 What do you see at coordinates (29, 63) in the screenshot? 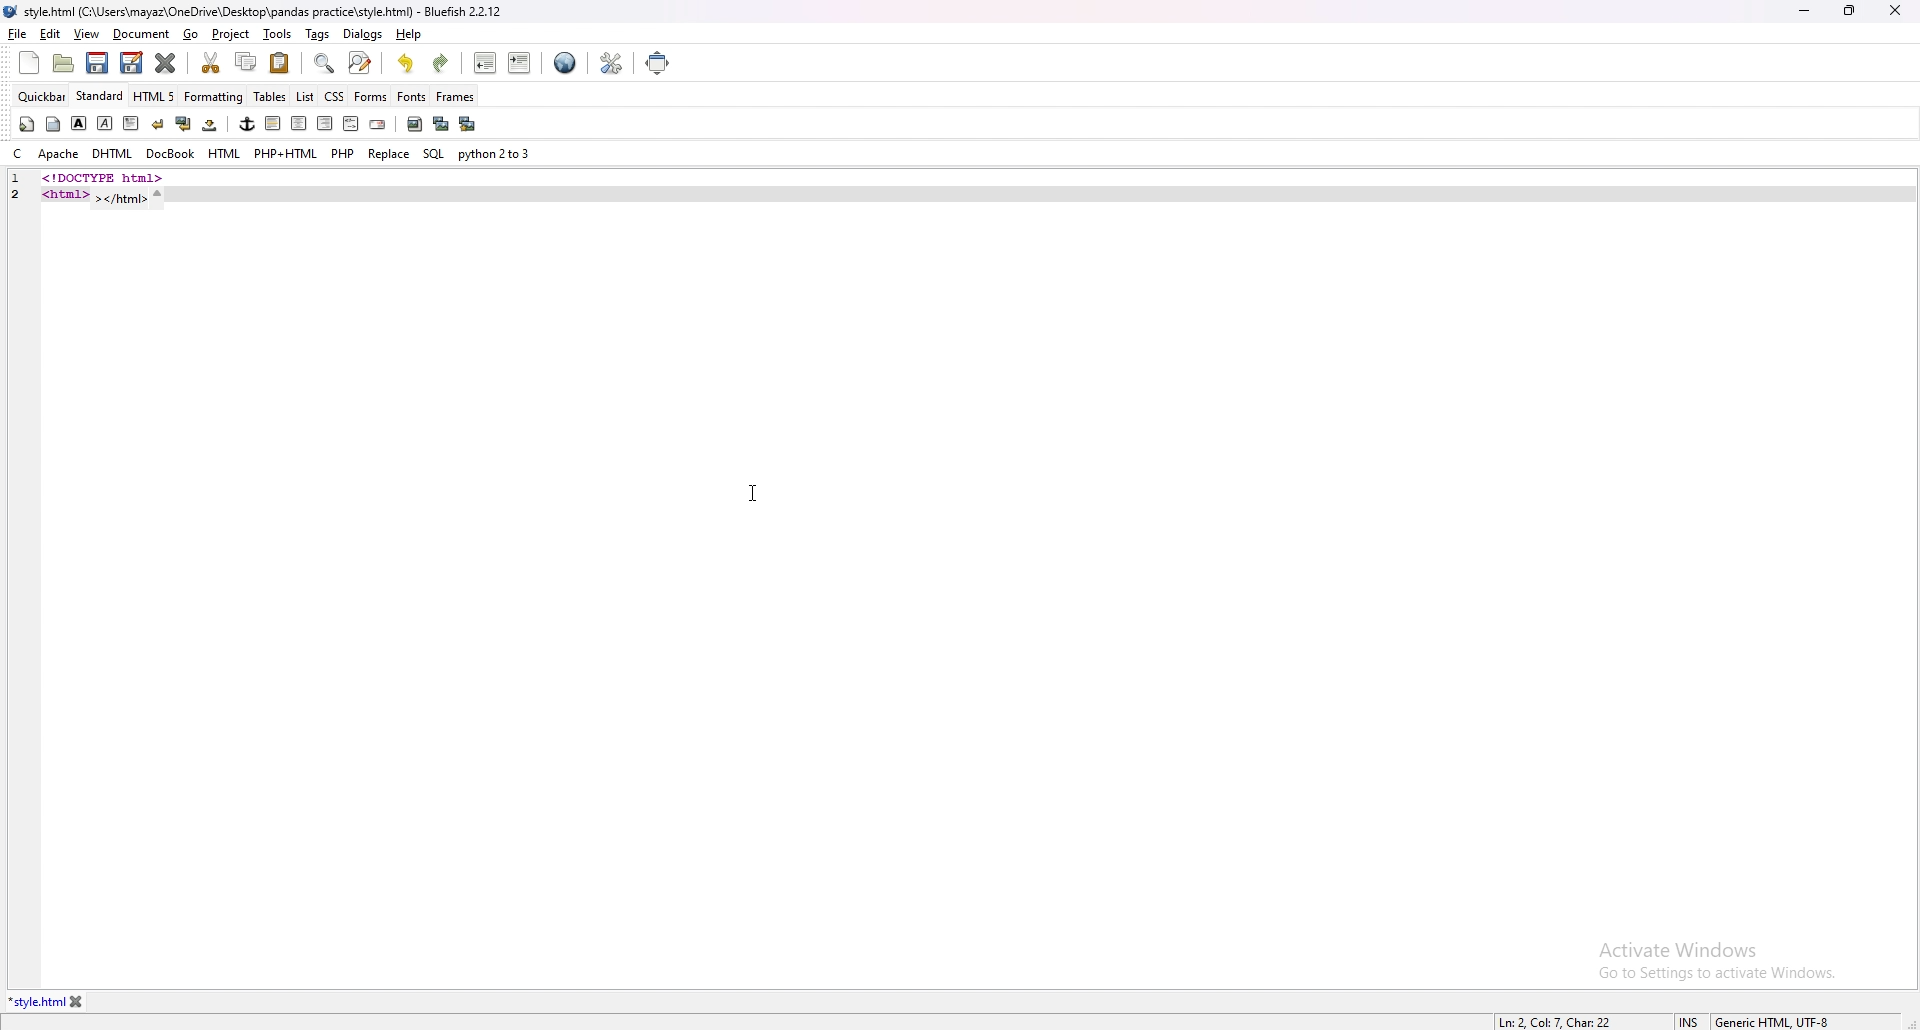
I see `new` at bounding box center [29, 63].